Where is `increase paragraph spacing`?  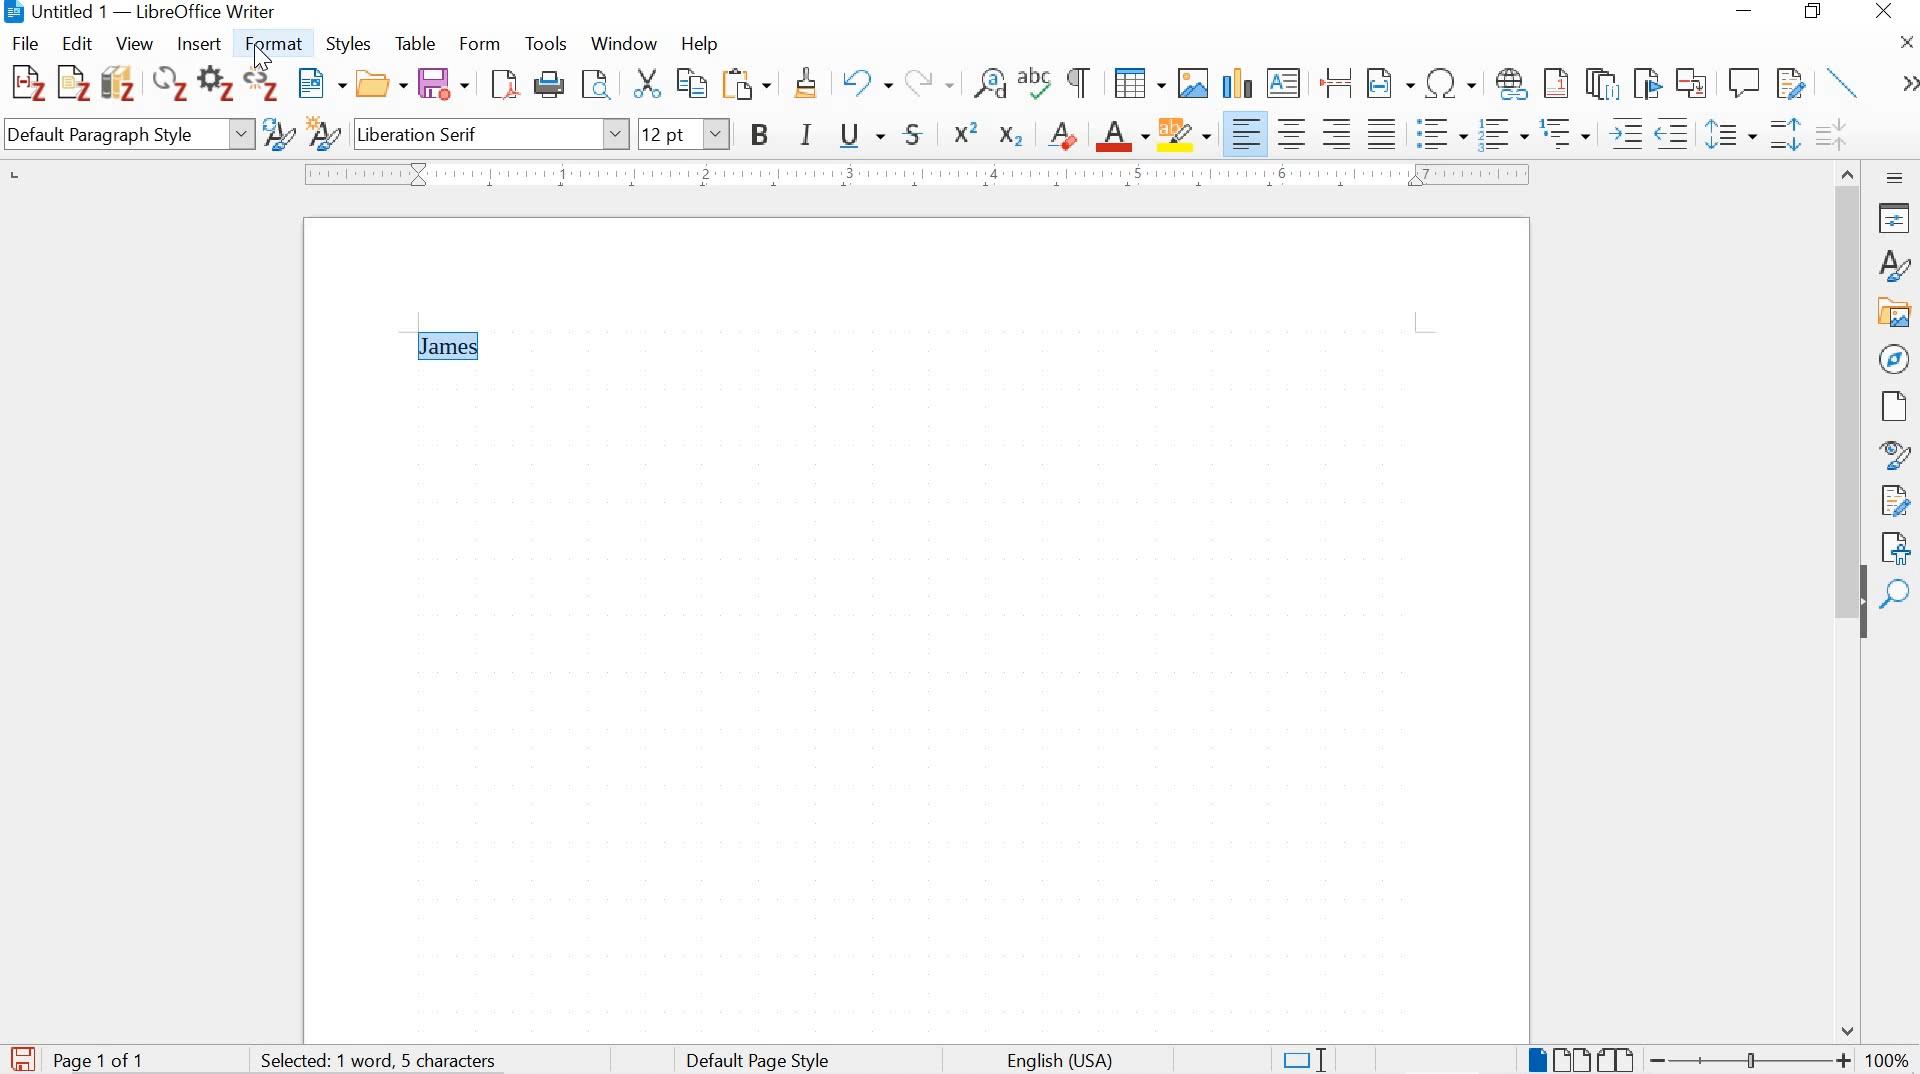 increase paragraph spacing is located at coordinates (1784, 137).